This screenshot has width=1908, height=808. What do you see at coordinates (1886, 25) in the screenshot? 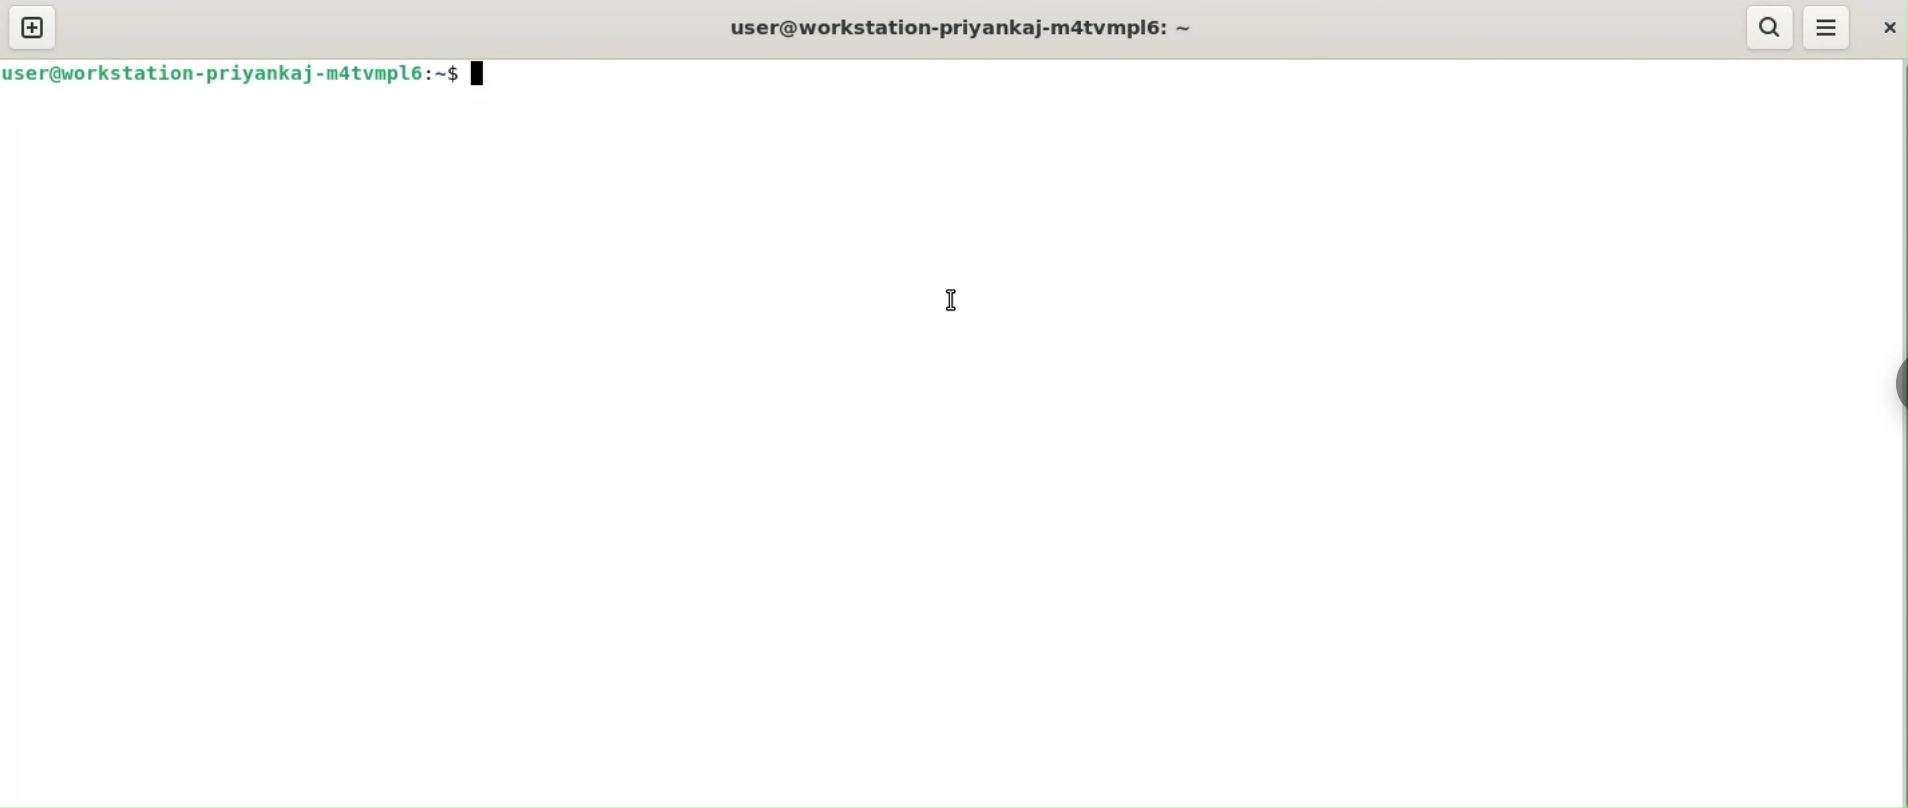
I see `close` at bounding box center [1886, 25].